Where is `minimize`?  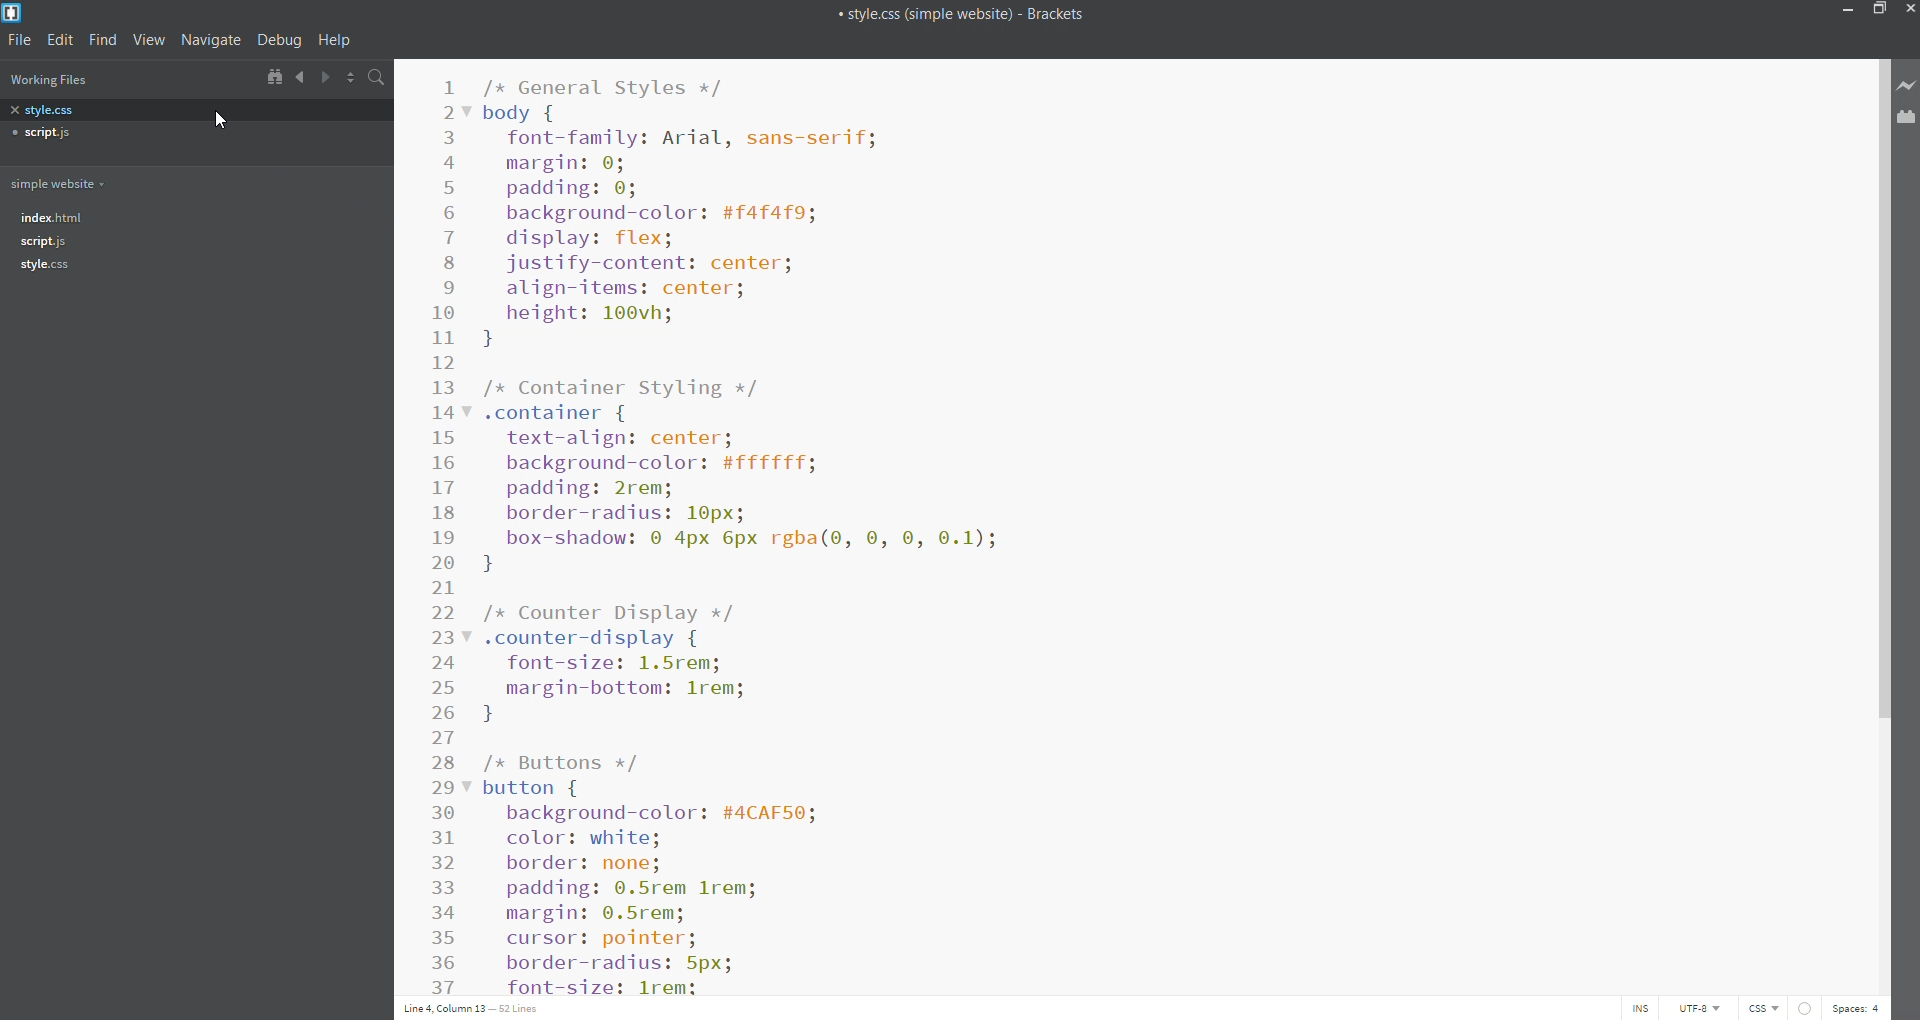
minimize is located at coordinates (1842, 12).